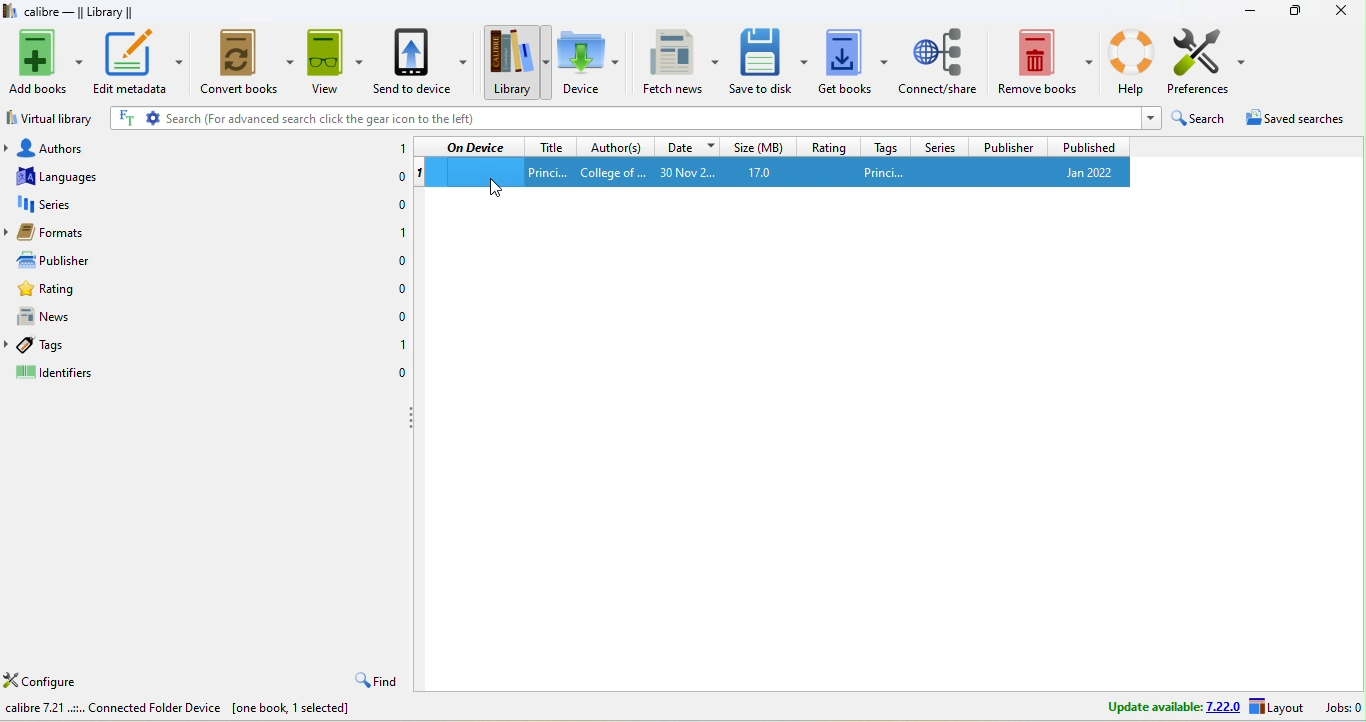 The image size is (1366, 722). Describe the element at coordinates (55, 145) in the screenshot. I see `authors` at that location.